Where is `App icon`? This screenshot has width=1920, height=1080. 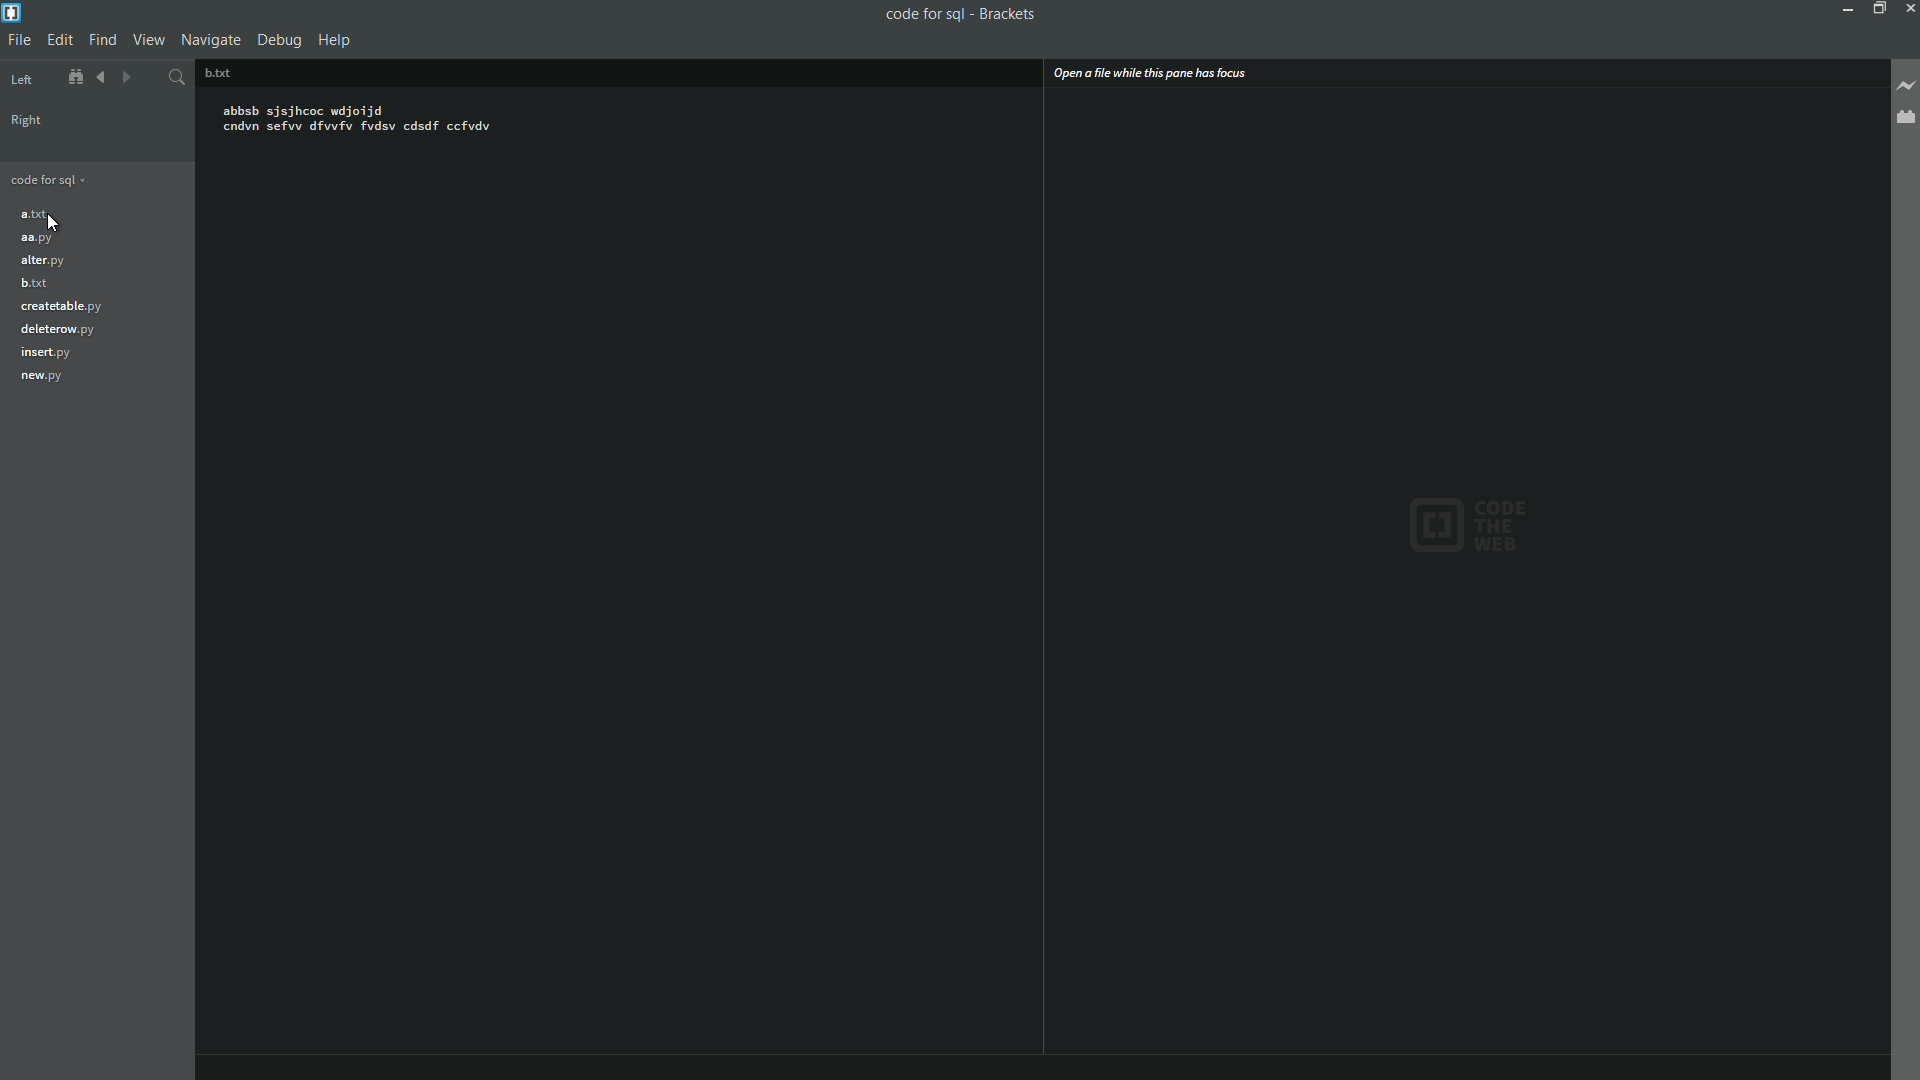 App icon is located at coordinates (12, 11).